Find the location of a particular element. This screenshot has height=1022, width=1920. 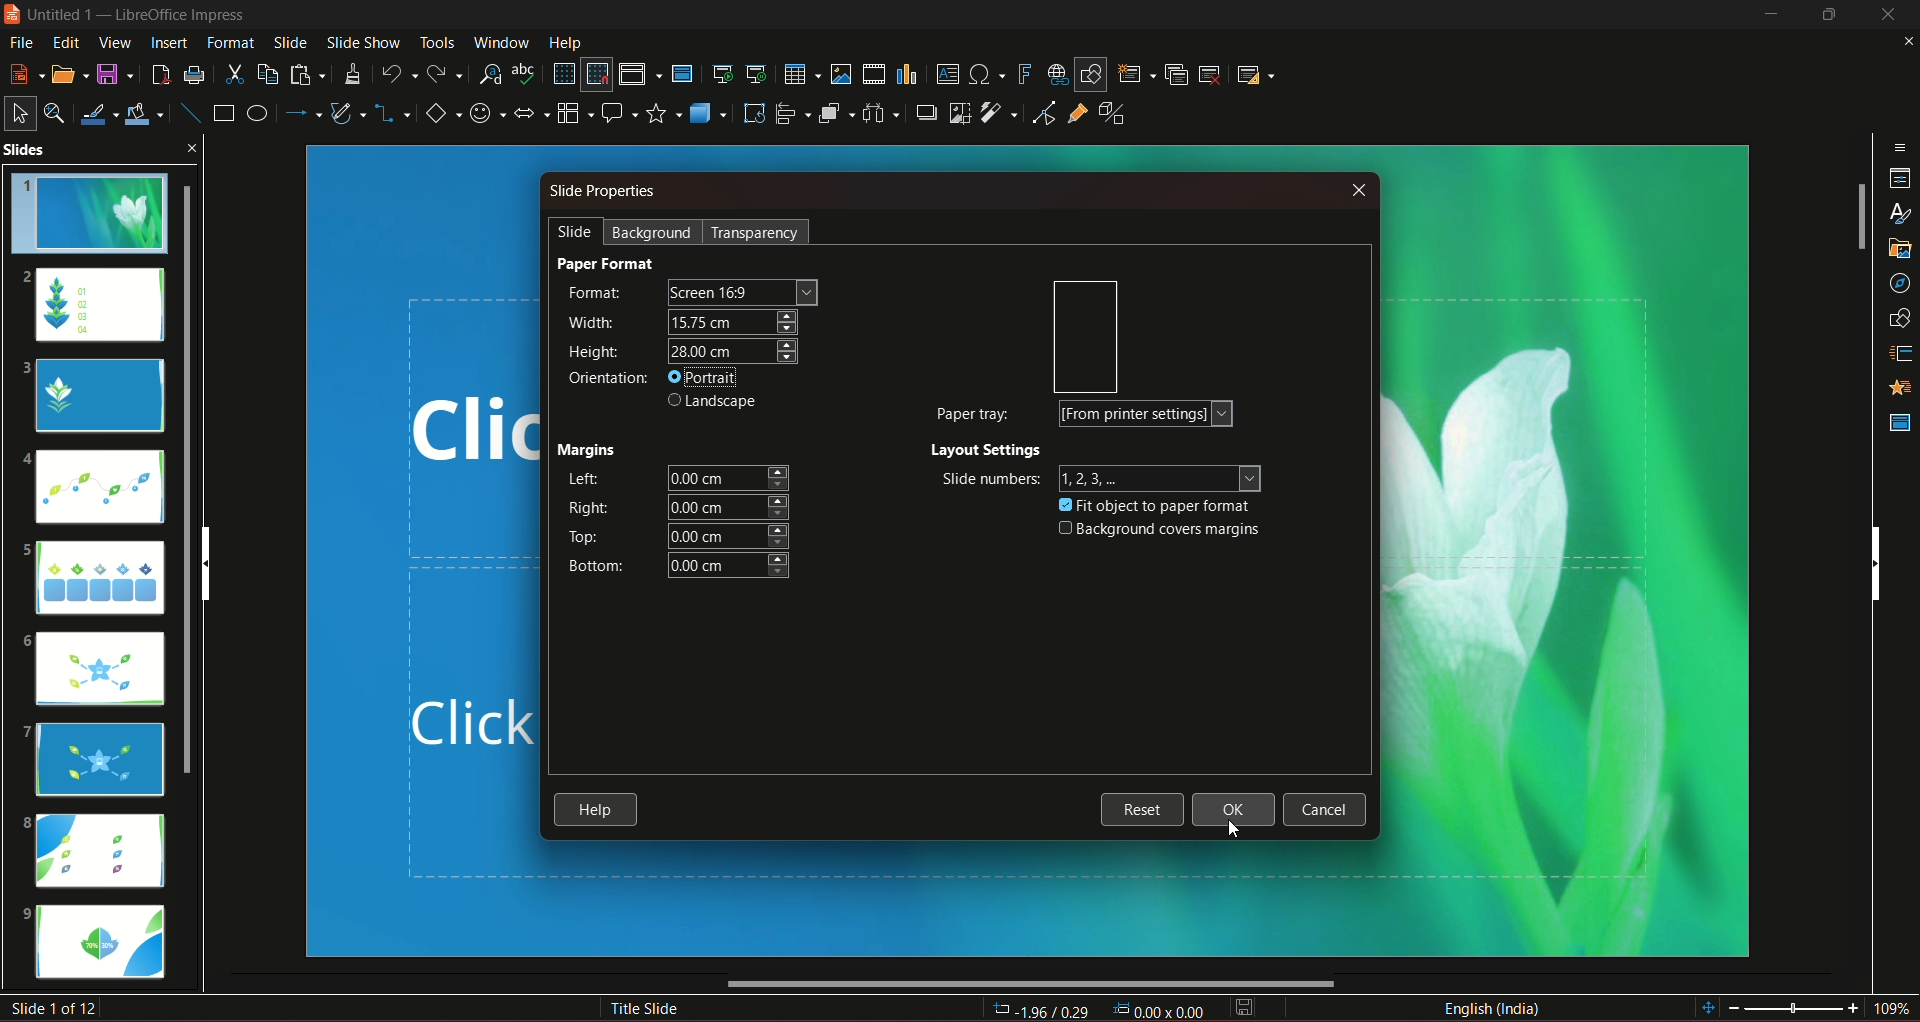

bottom margin is located at coordinates (731, 567).